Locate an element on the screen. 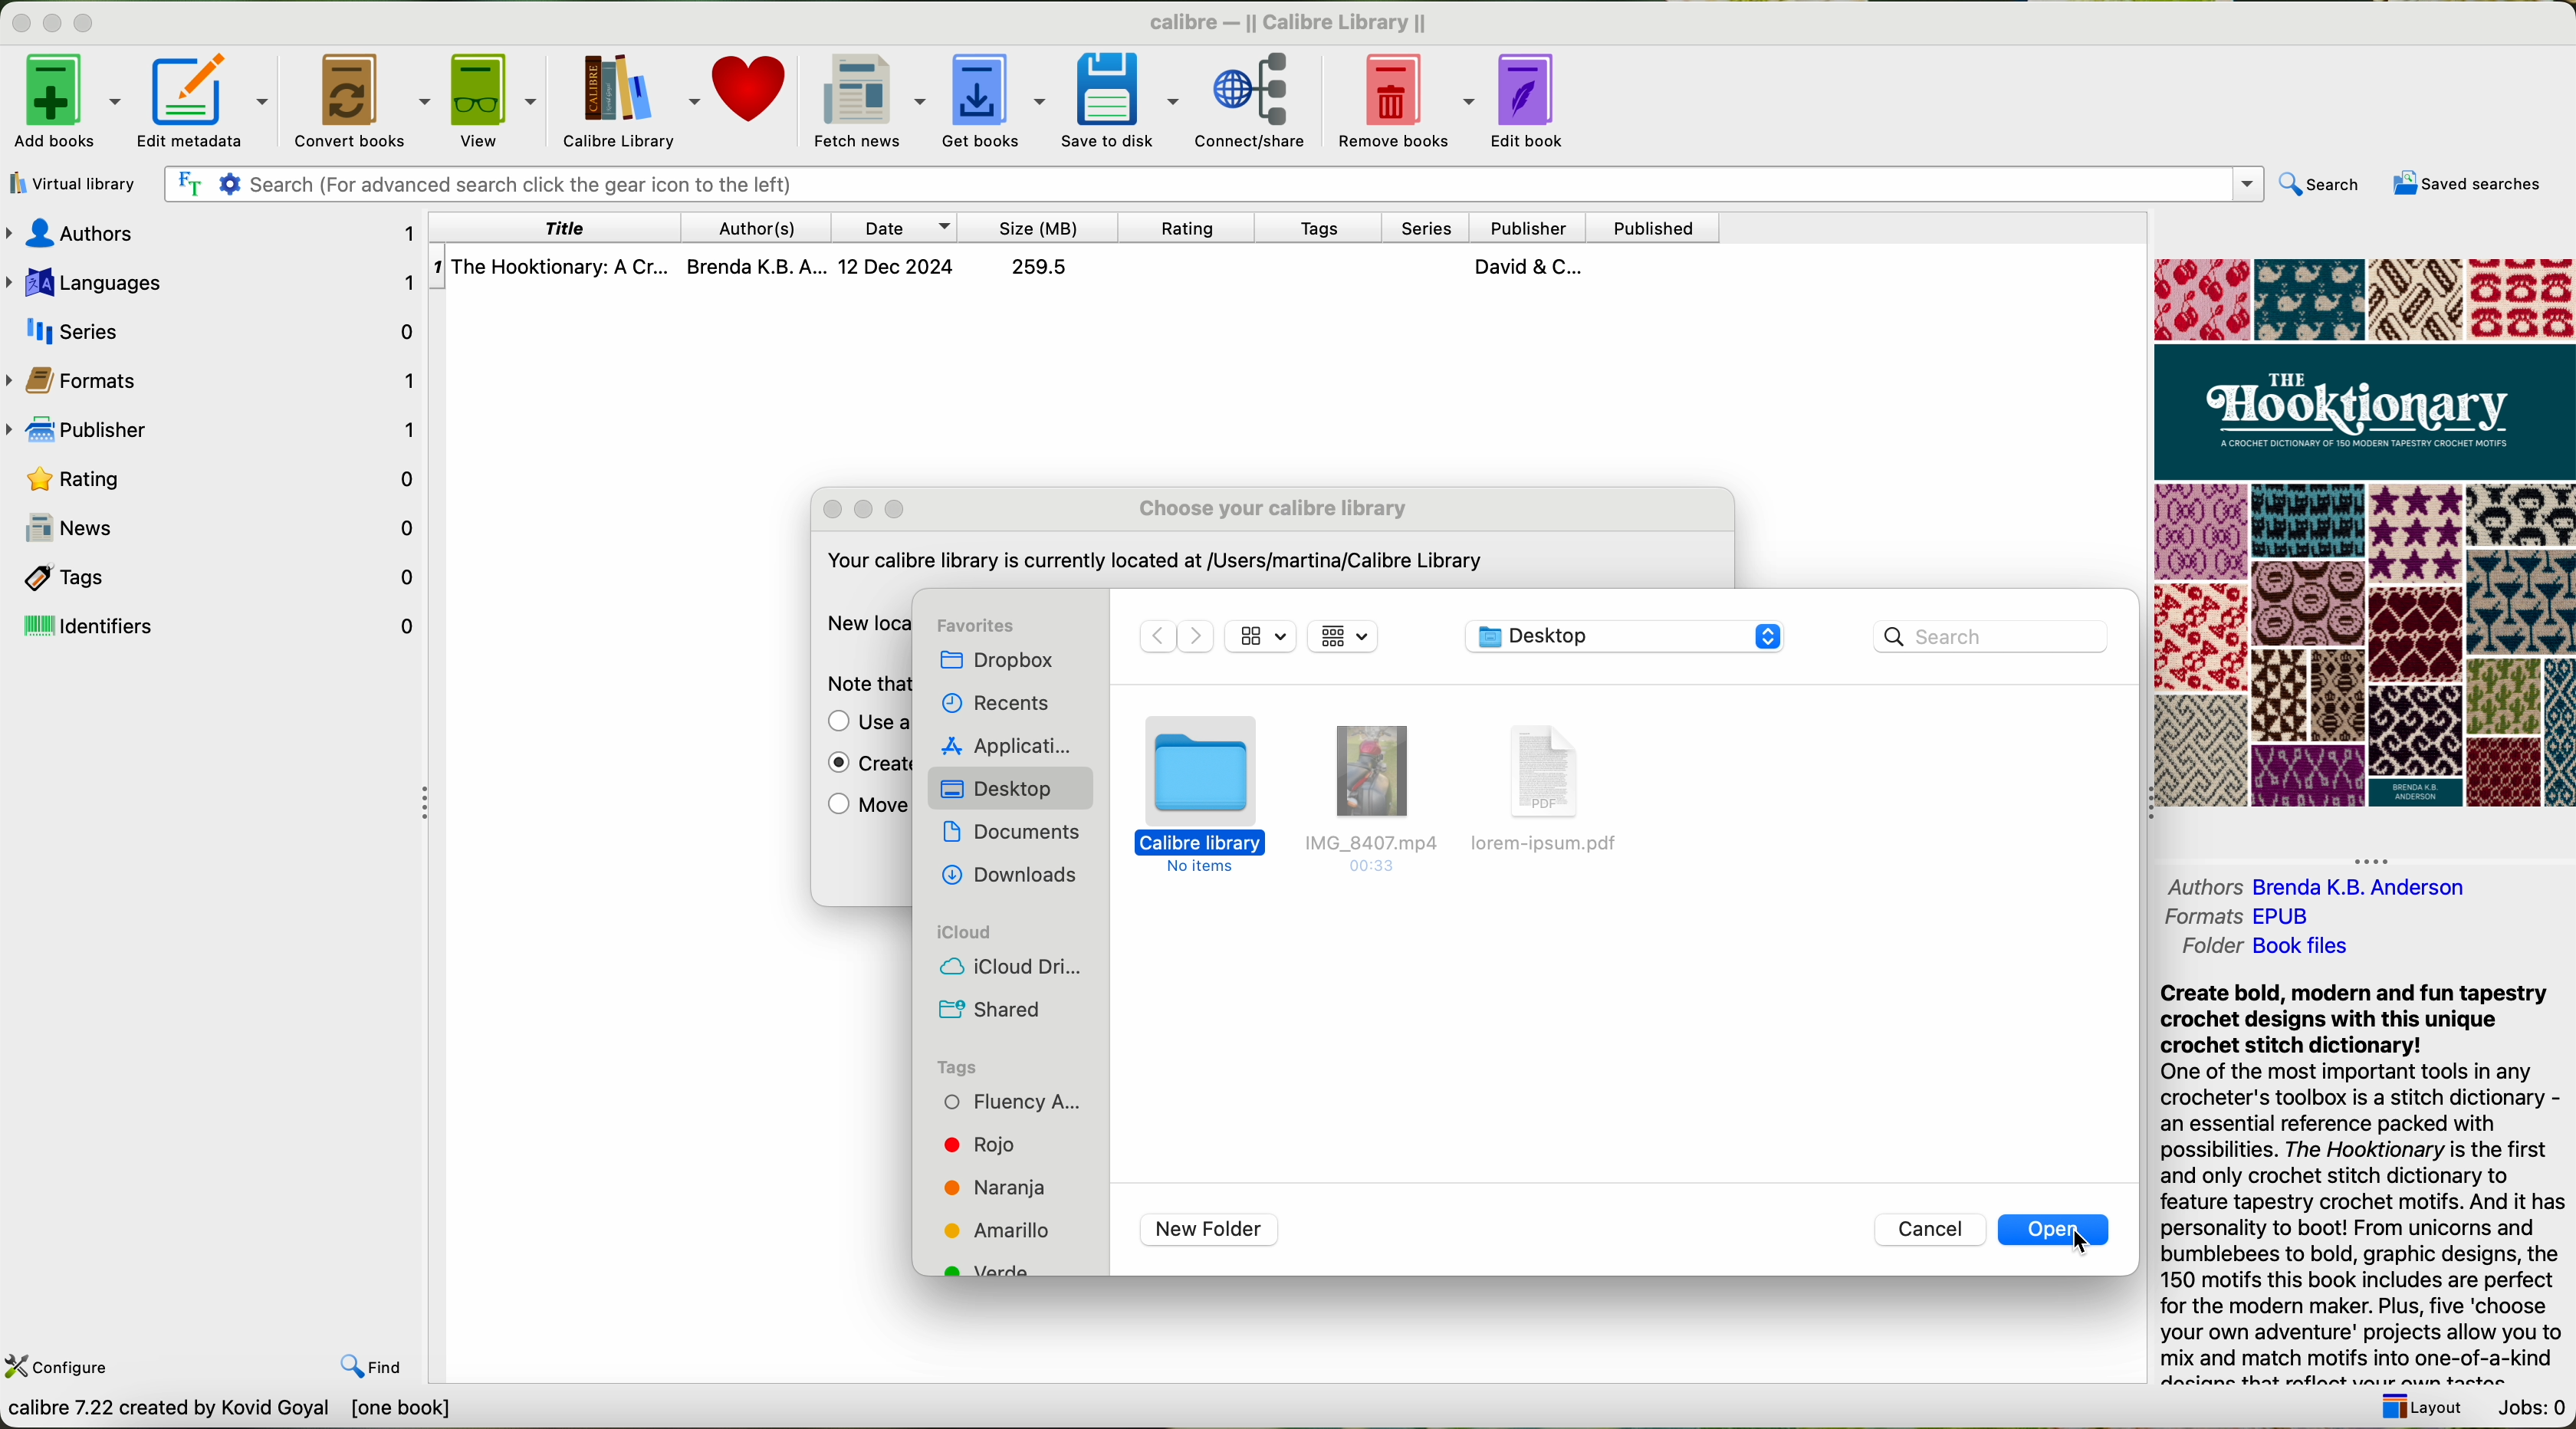  Settings is located at coordinates (232, 183).